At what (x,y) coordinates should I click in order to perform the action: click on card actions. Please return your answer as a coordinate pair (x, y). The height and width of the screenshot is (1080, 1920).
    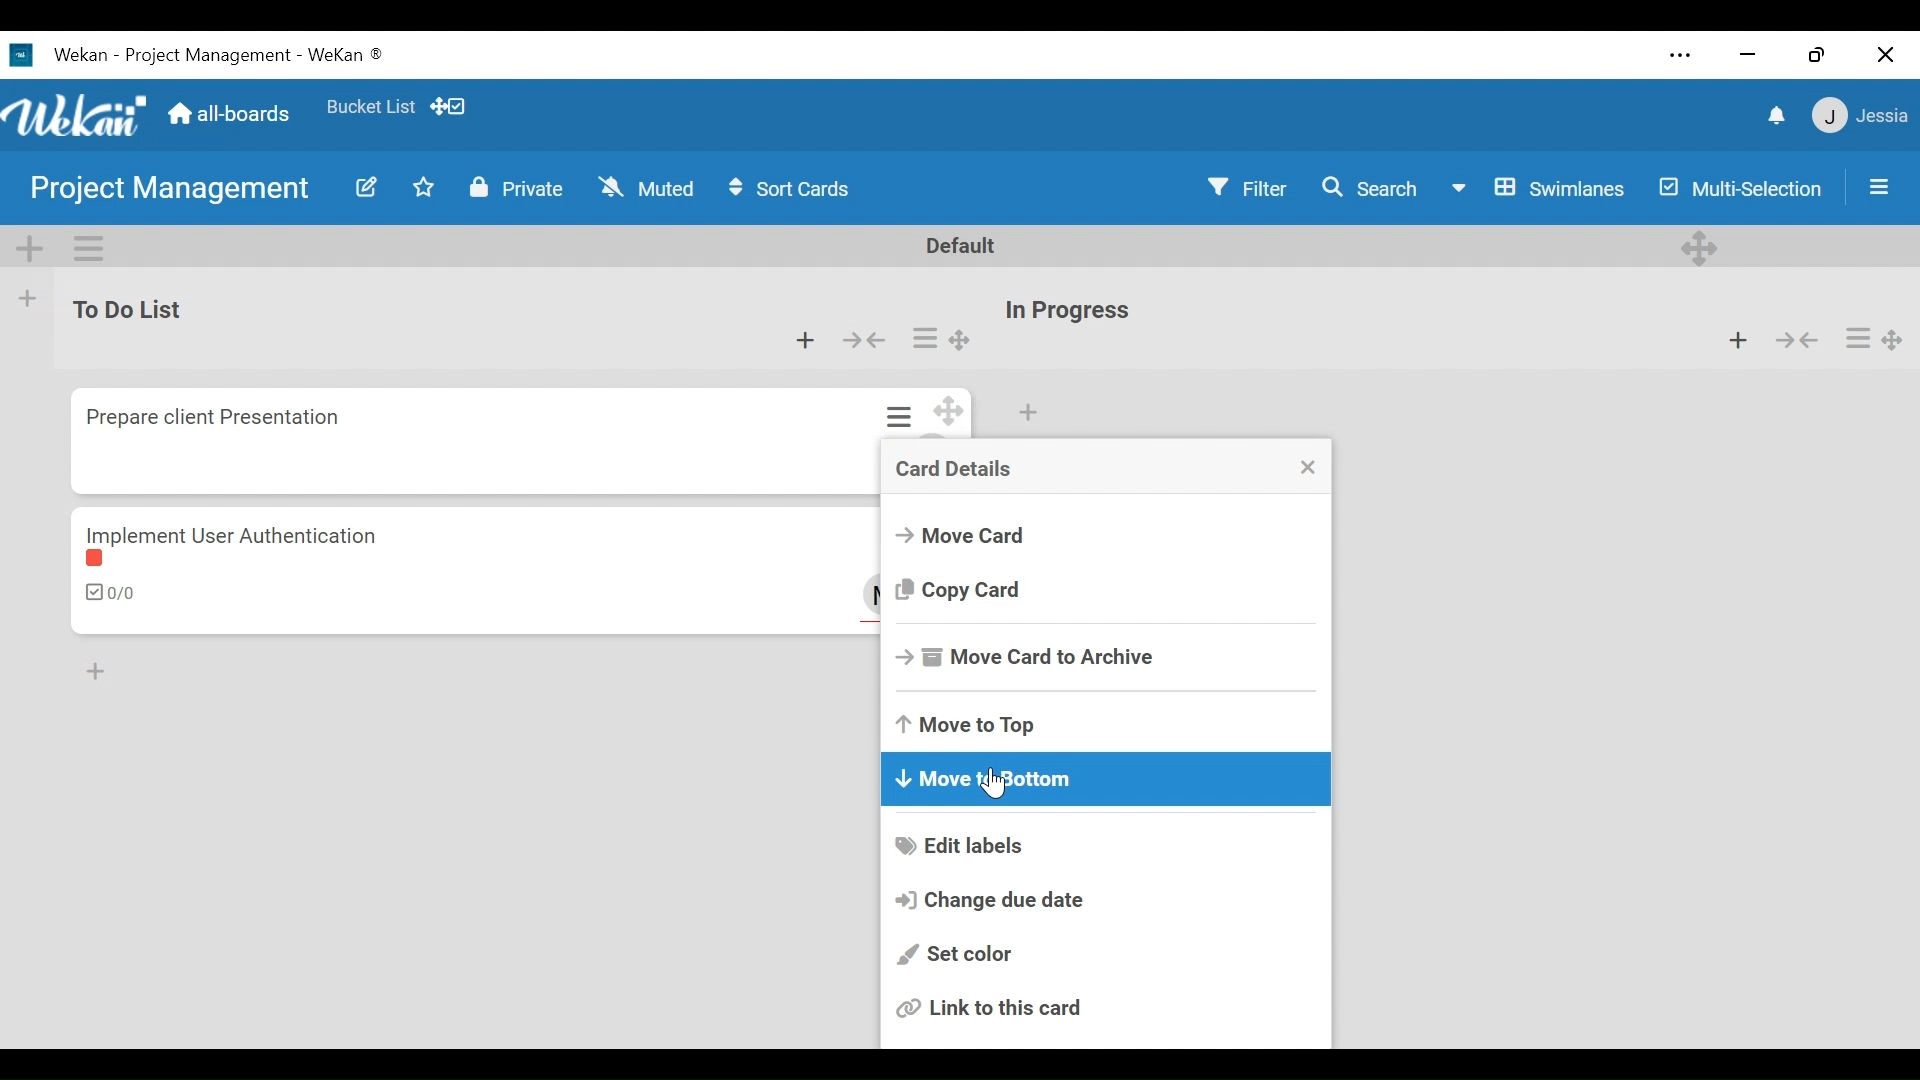
    Looking at the image, I should click on (926, 338).